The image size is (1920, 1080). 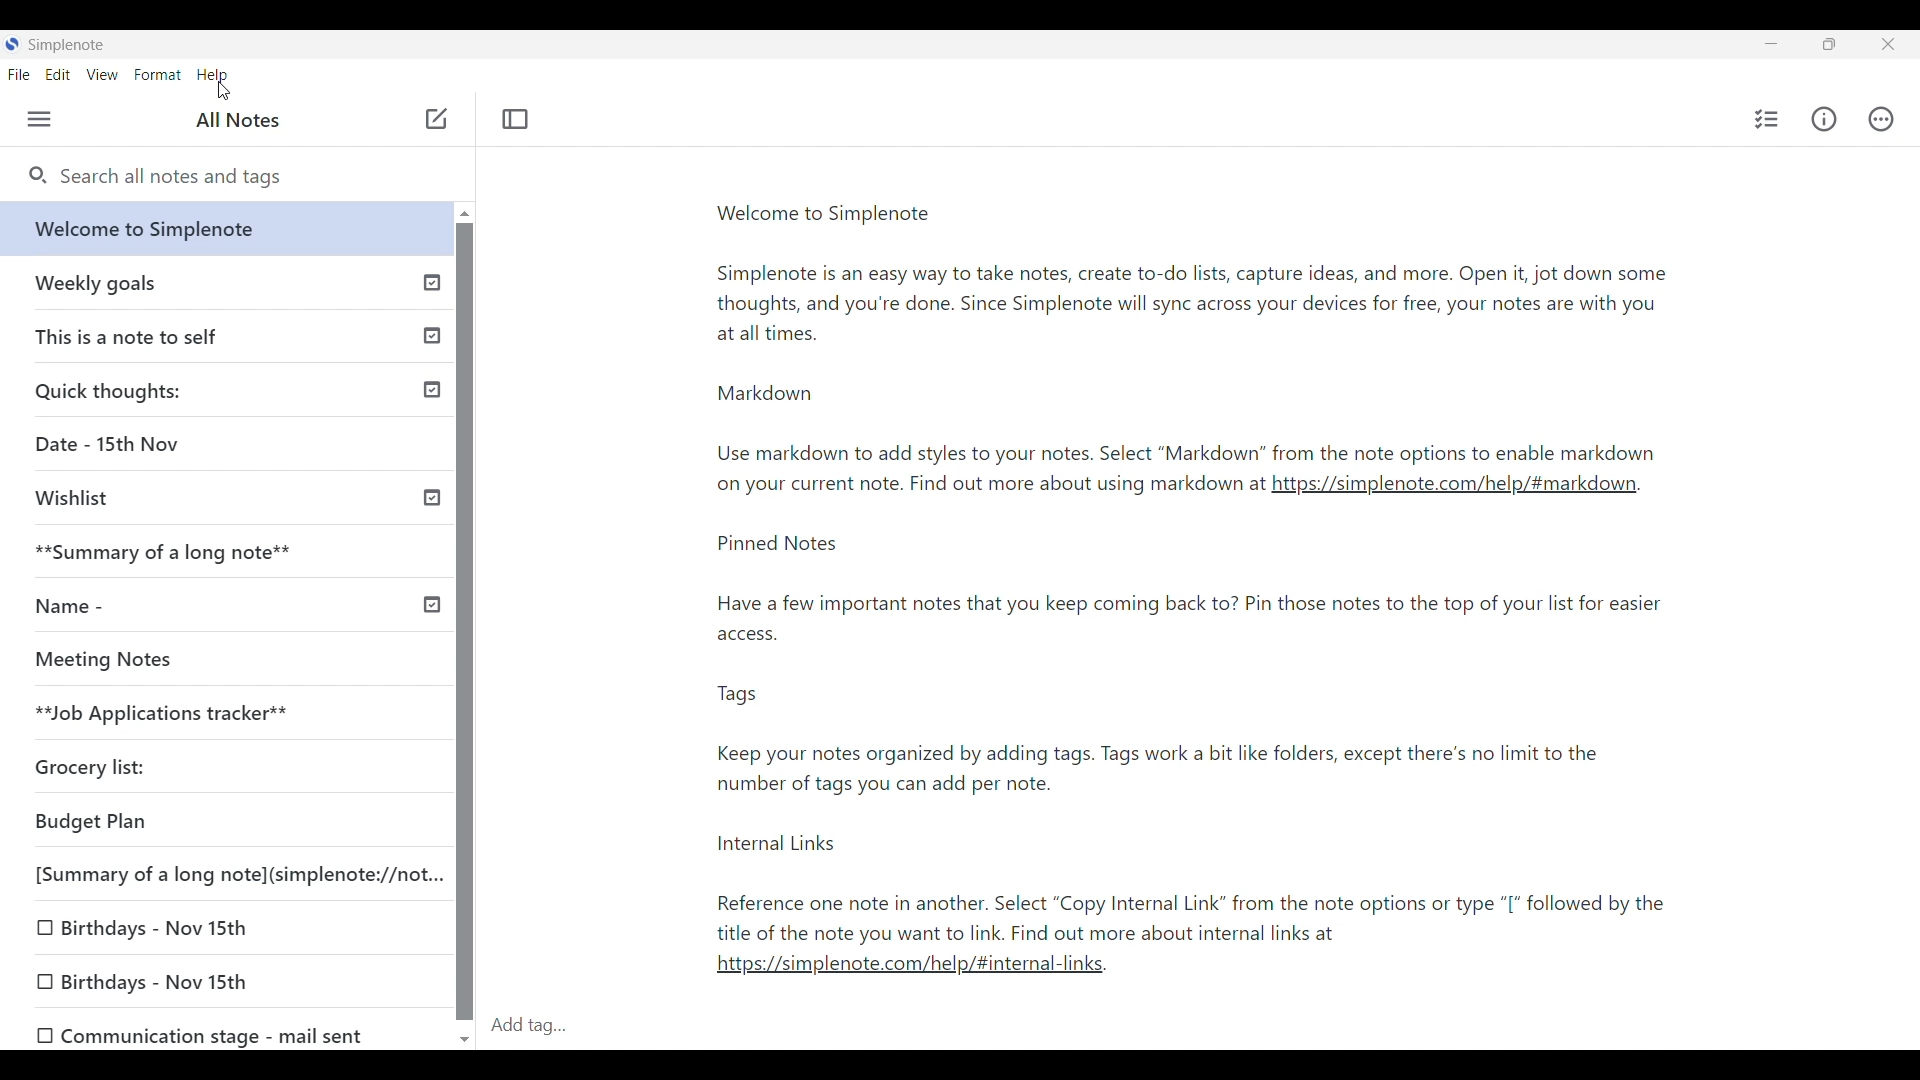 What do you see at coordinates (229, 90) in the screenshot?
I see `cursor` at bounding box center [229, 90].